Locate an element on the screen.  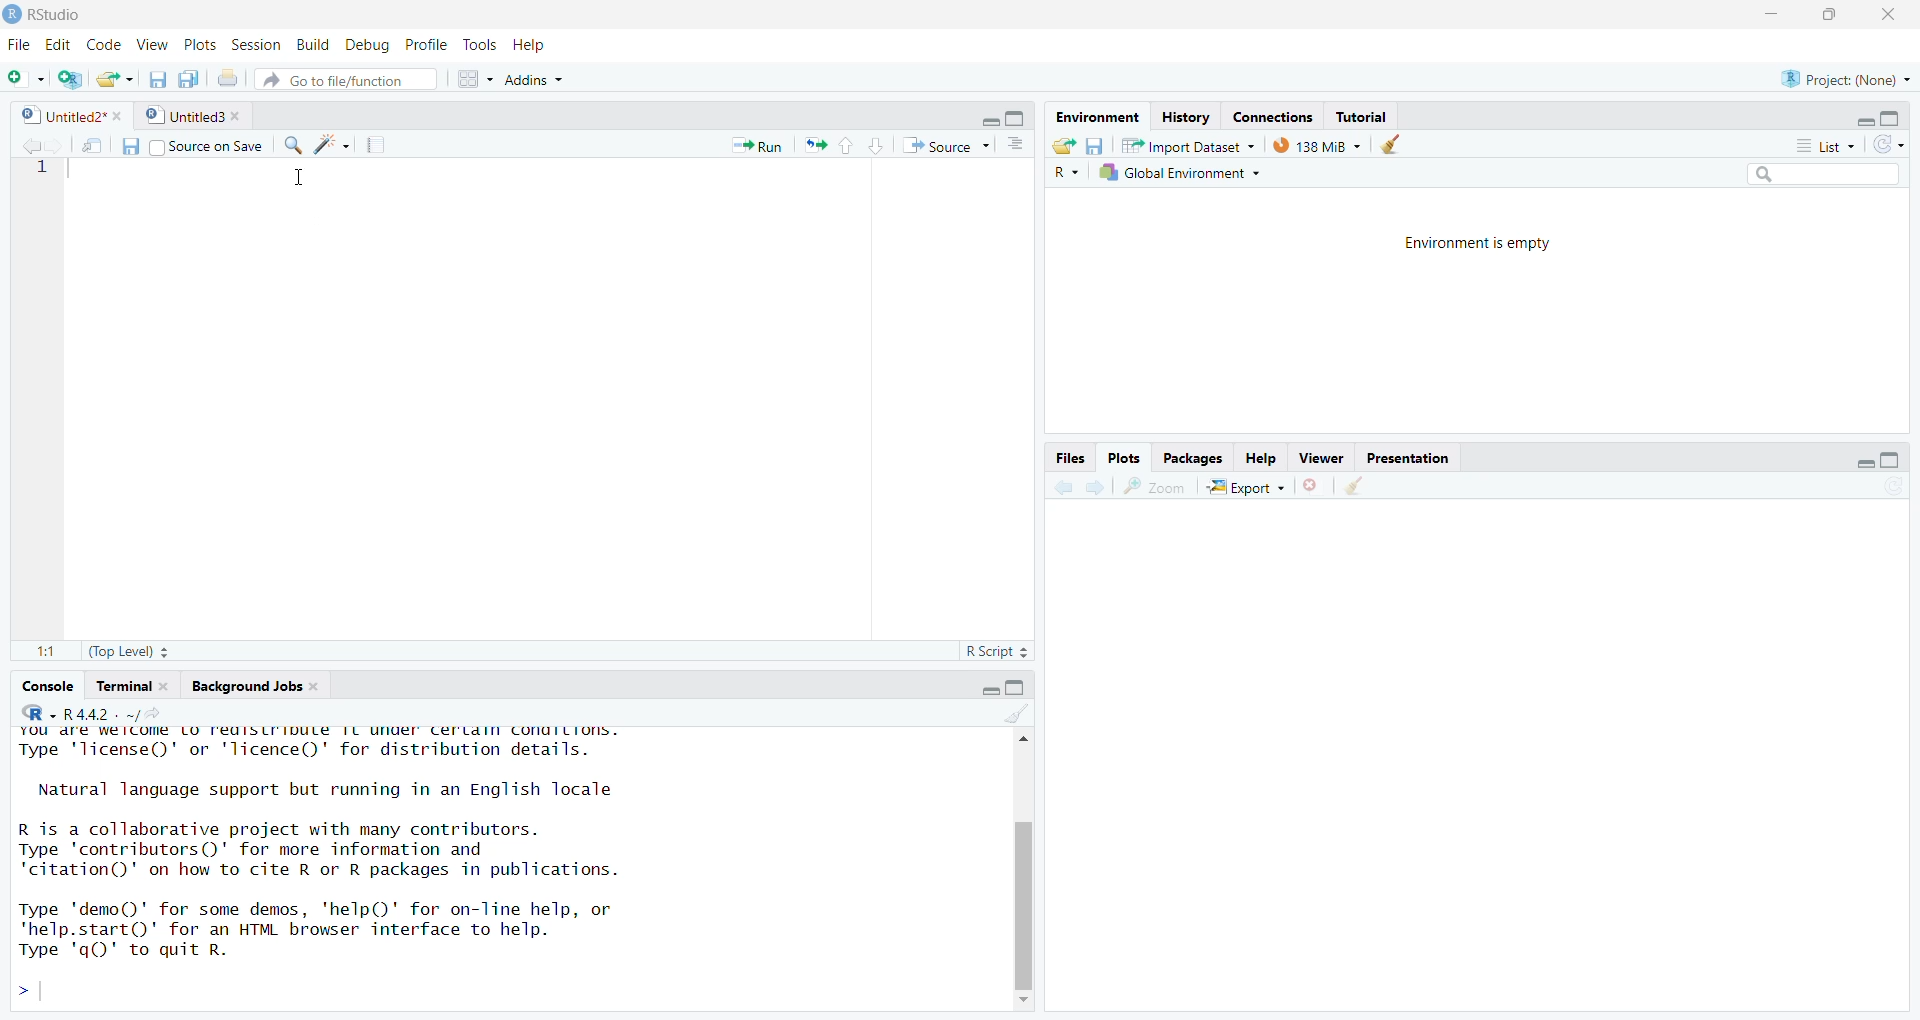
Open file is located at coordinates (114, 77).